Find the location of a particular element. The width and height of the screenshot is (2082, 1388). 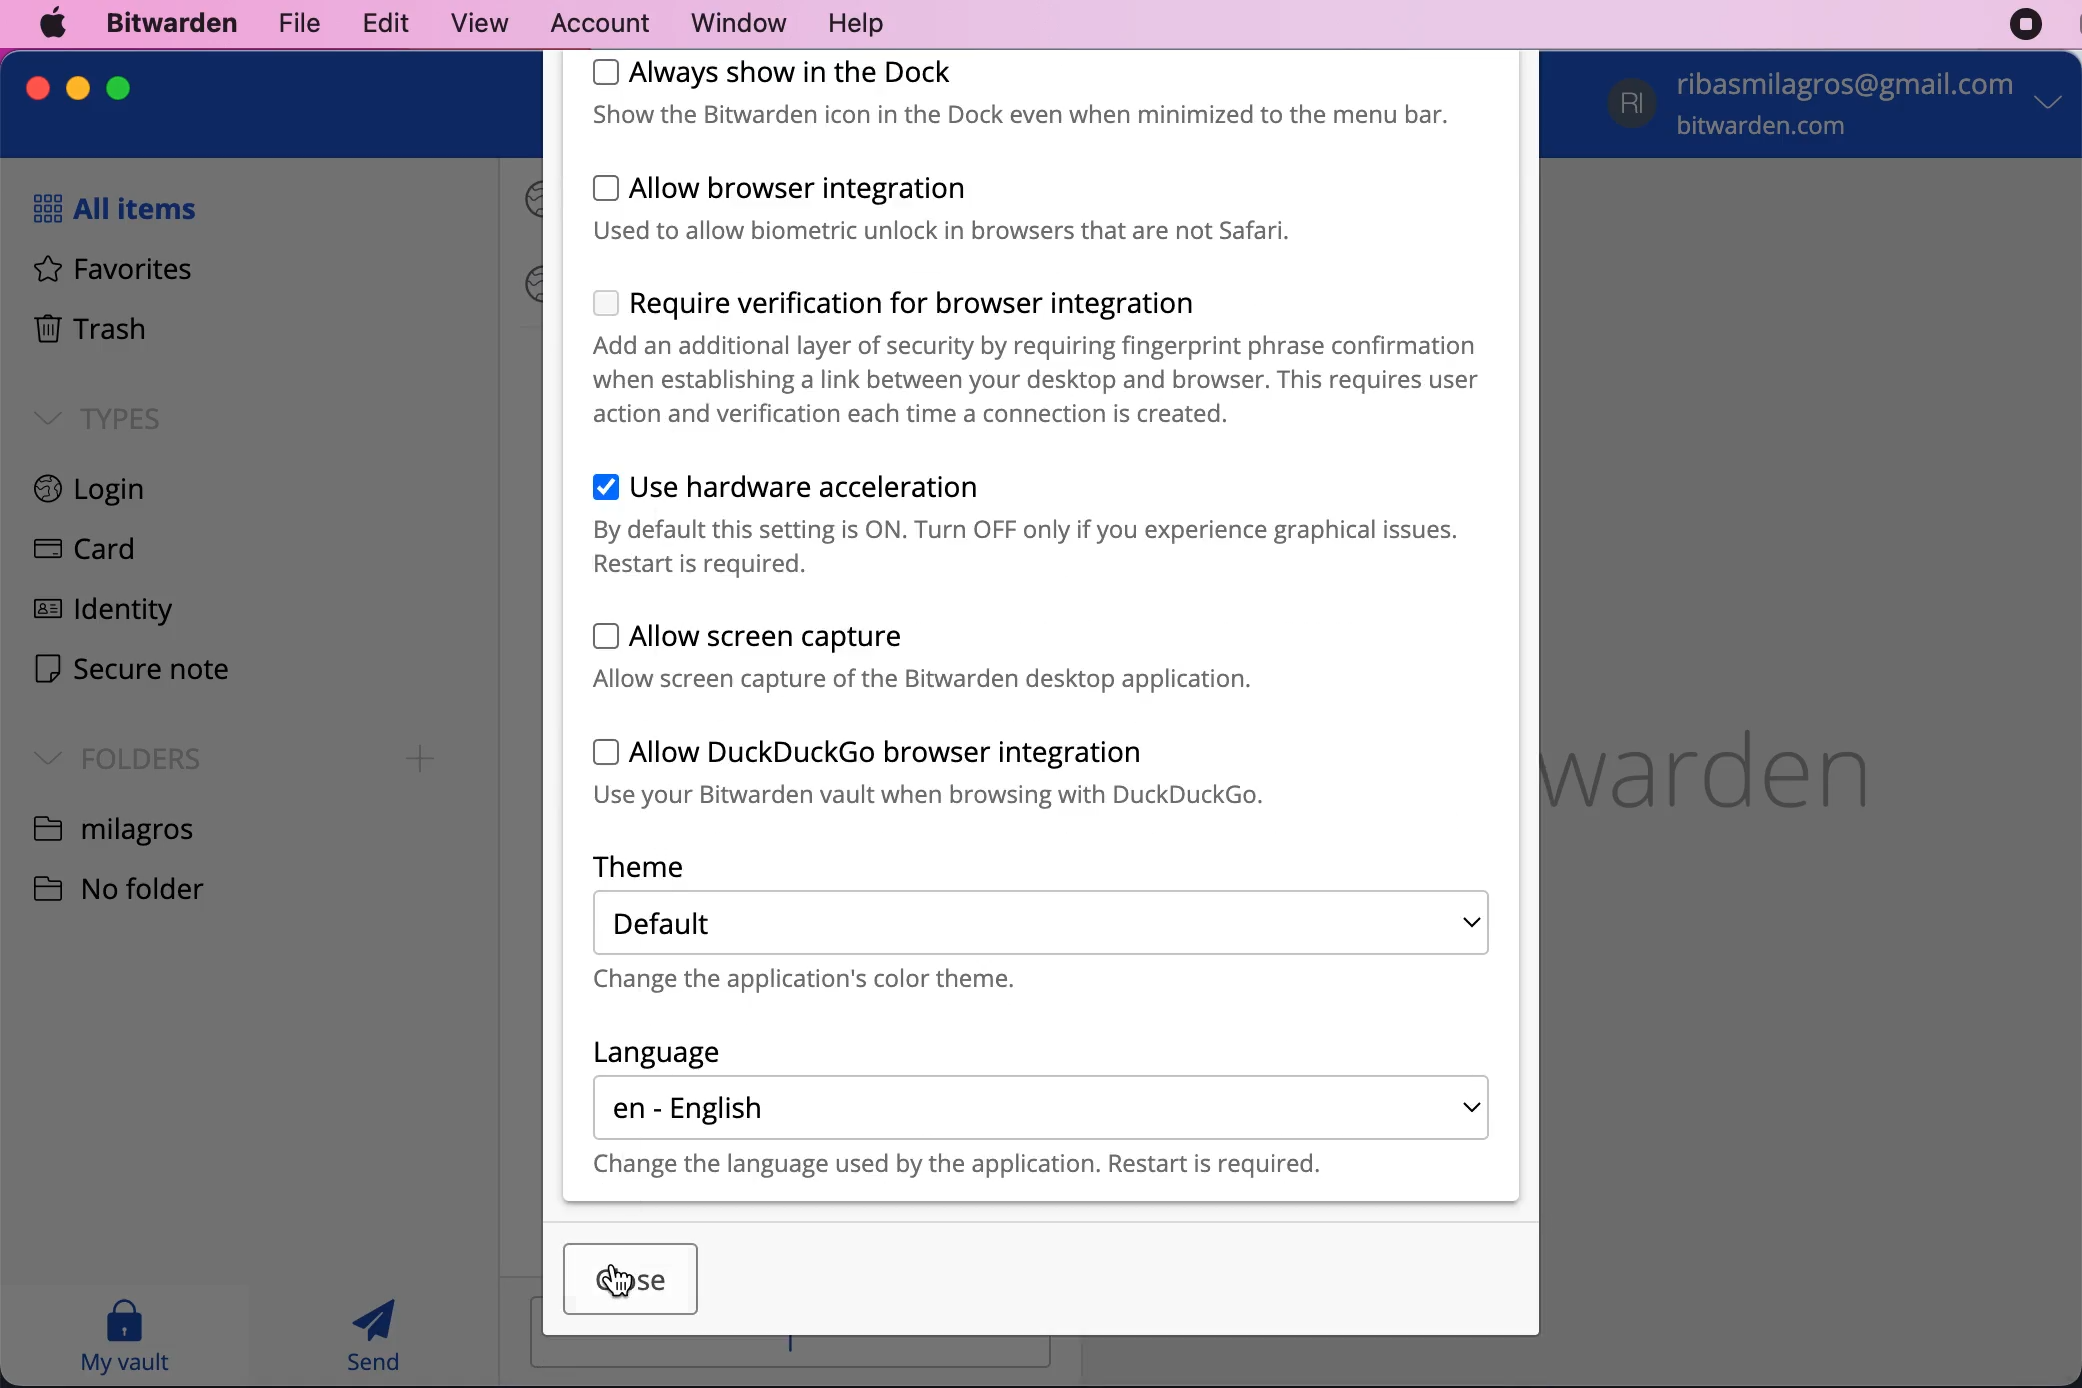

folders is located at coordinates (111, 756).